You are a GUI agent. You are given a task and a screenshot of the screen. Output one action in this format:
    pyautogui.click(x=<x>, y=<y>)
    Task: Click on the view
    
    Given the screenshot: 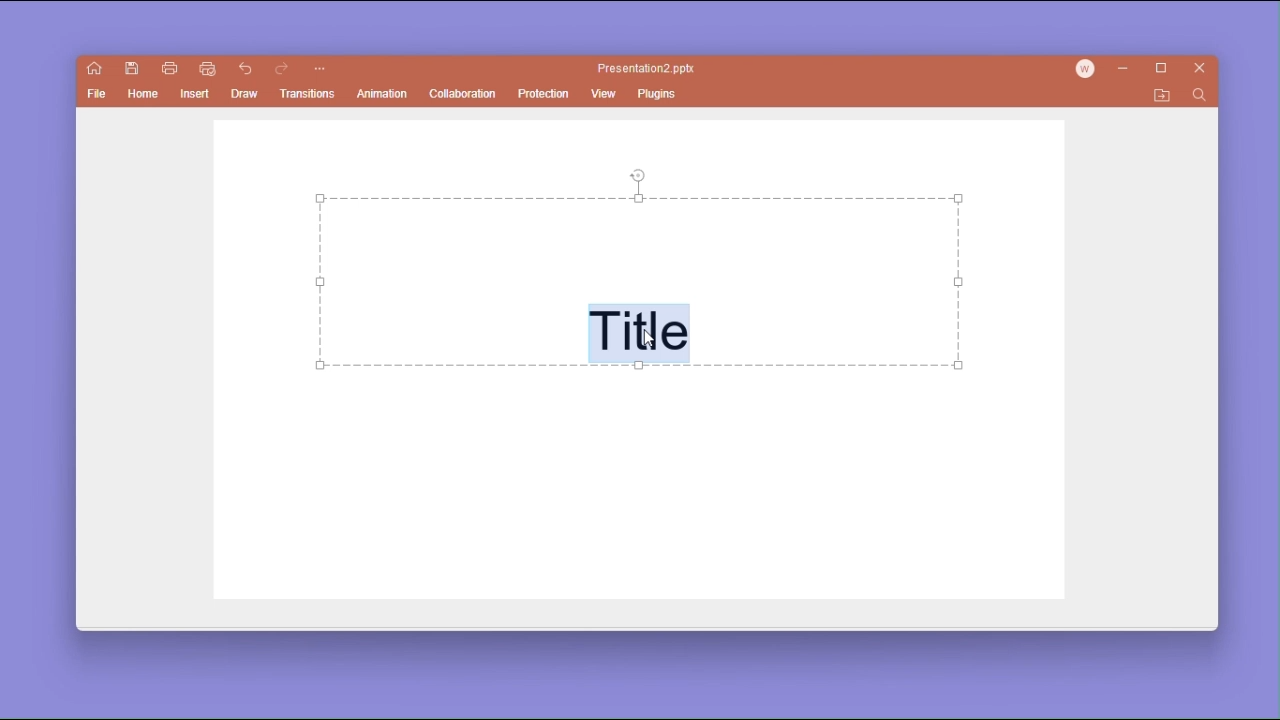 What is the action you would take?
    pyautogui.click(x=604, y=95)
    